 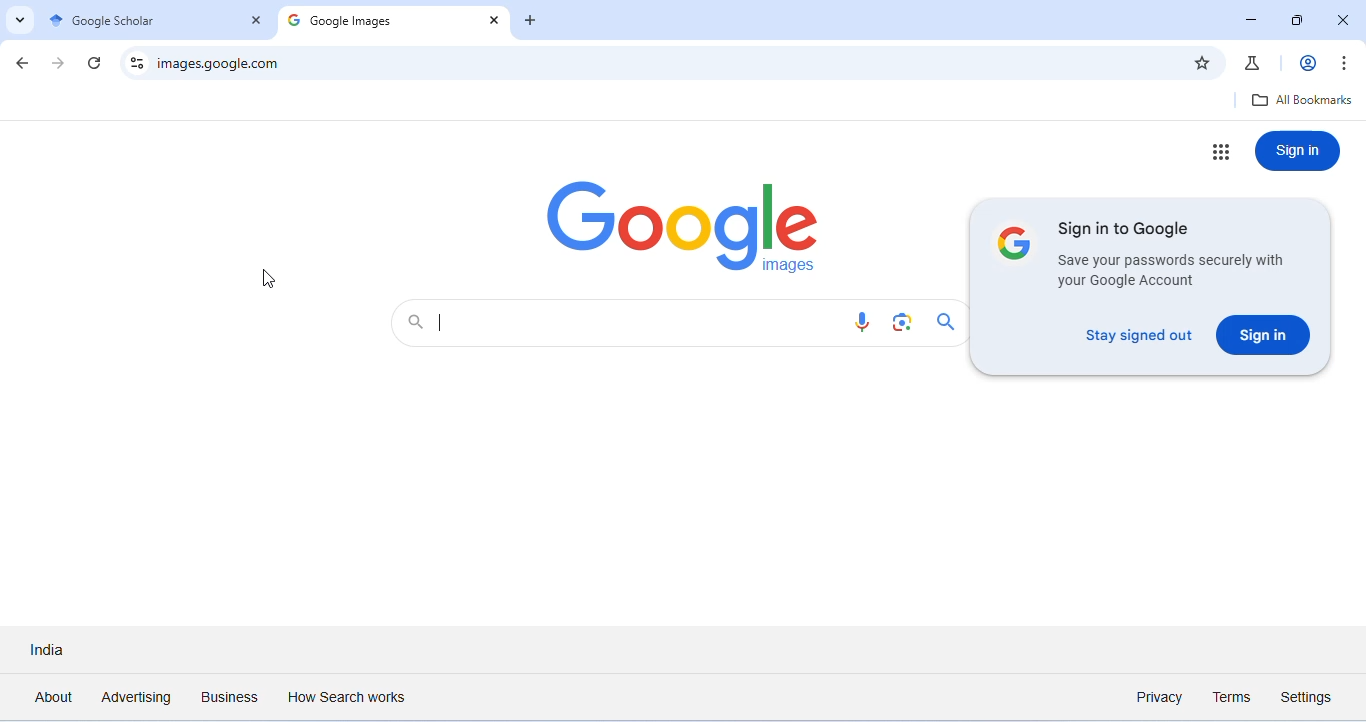 What do you see at coordinates (1131, 334) in the screenshot?
I see `stay signed out` at bounding box center [1131, 334].